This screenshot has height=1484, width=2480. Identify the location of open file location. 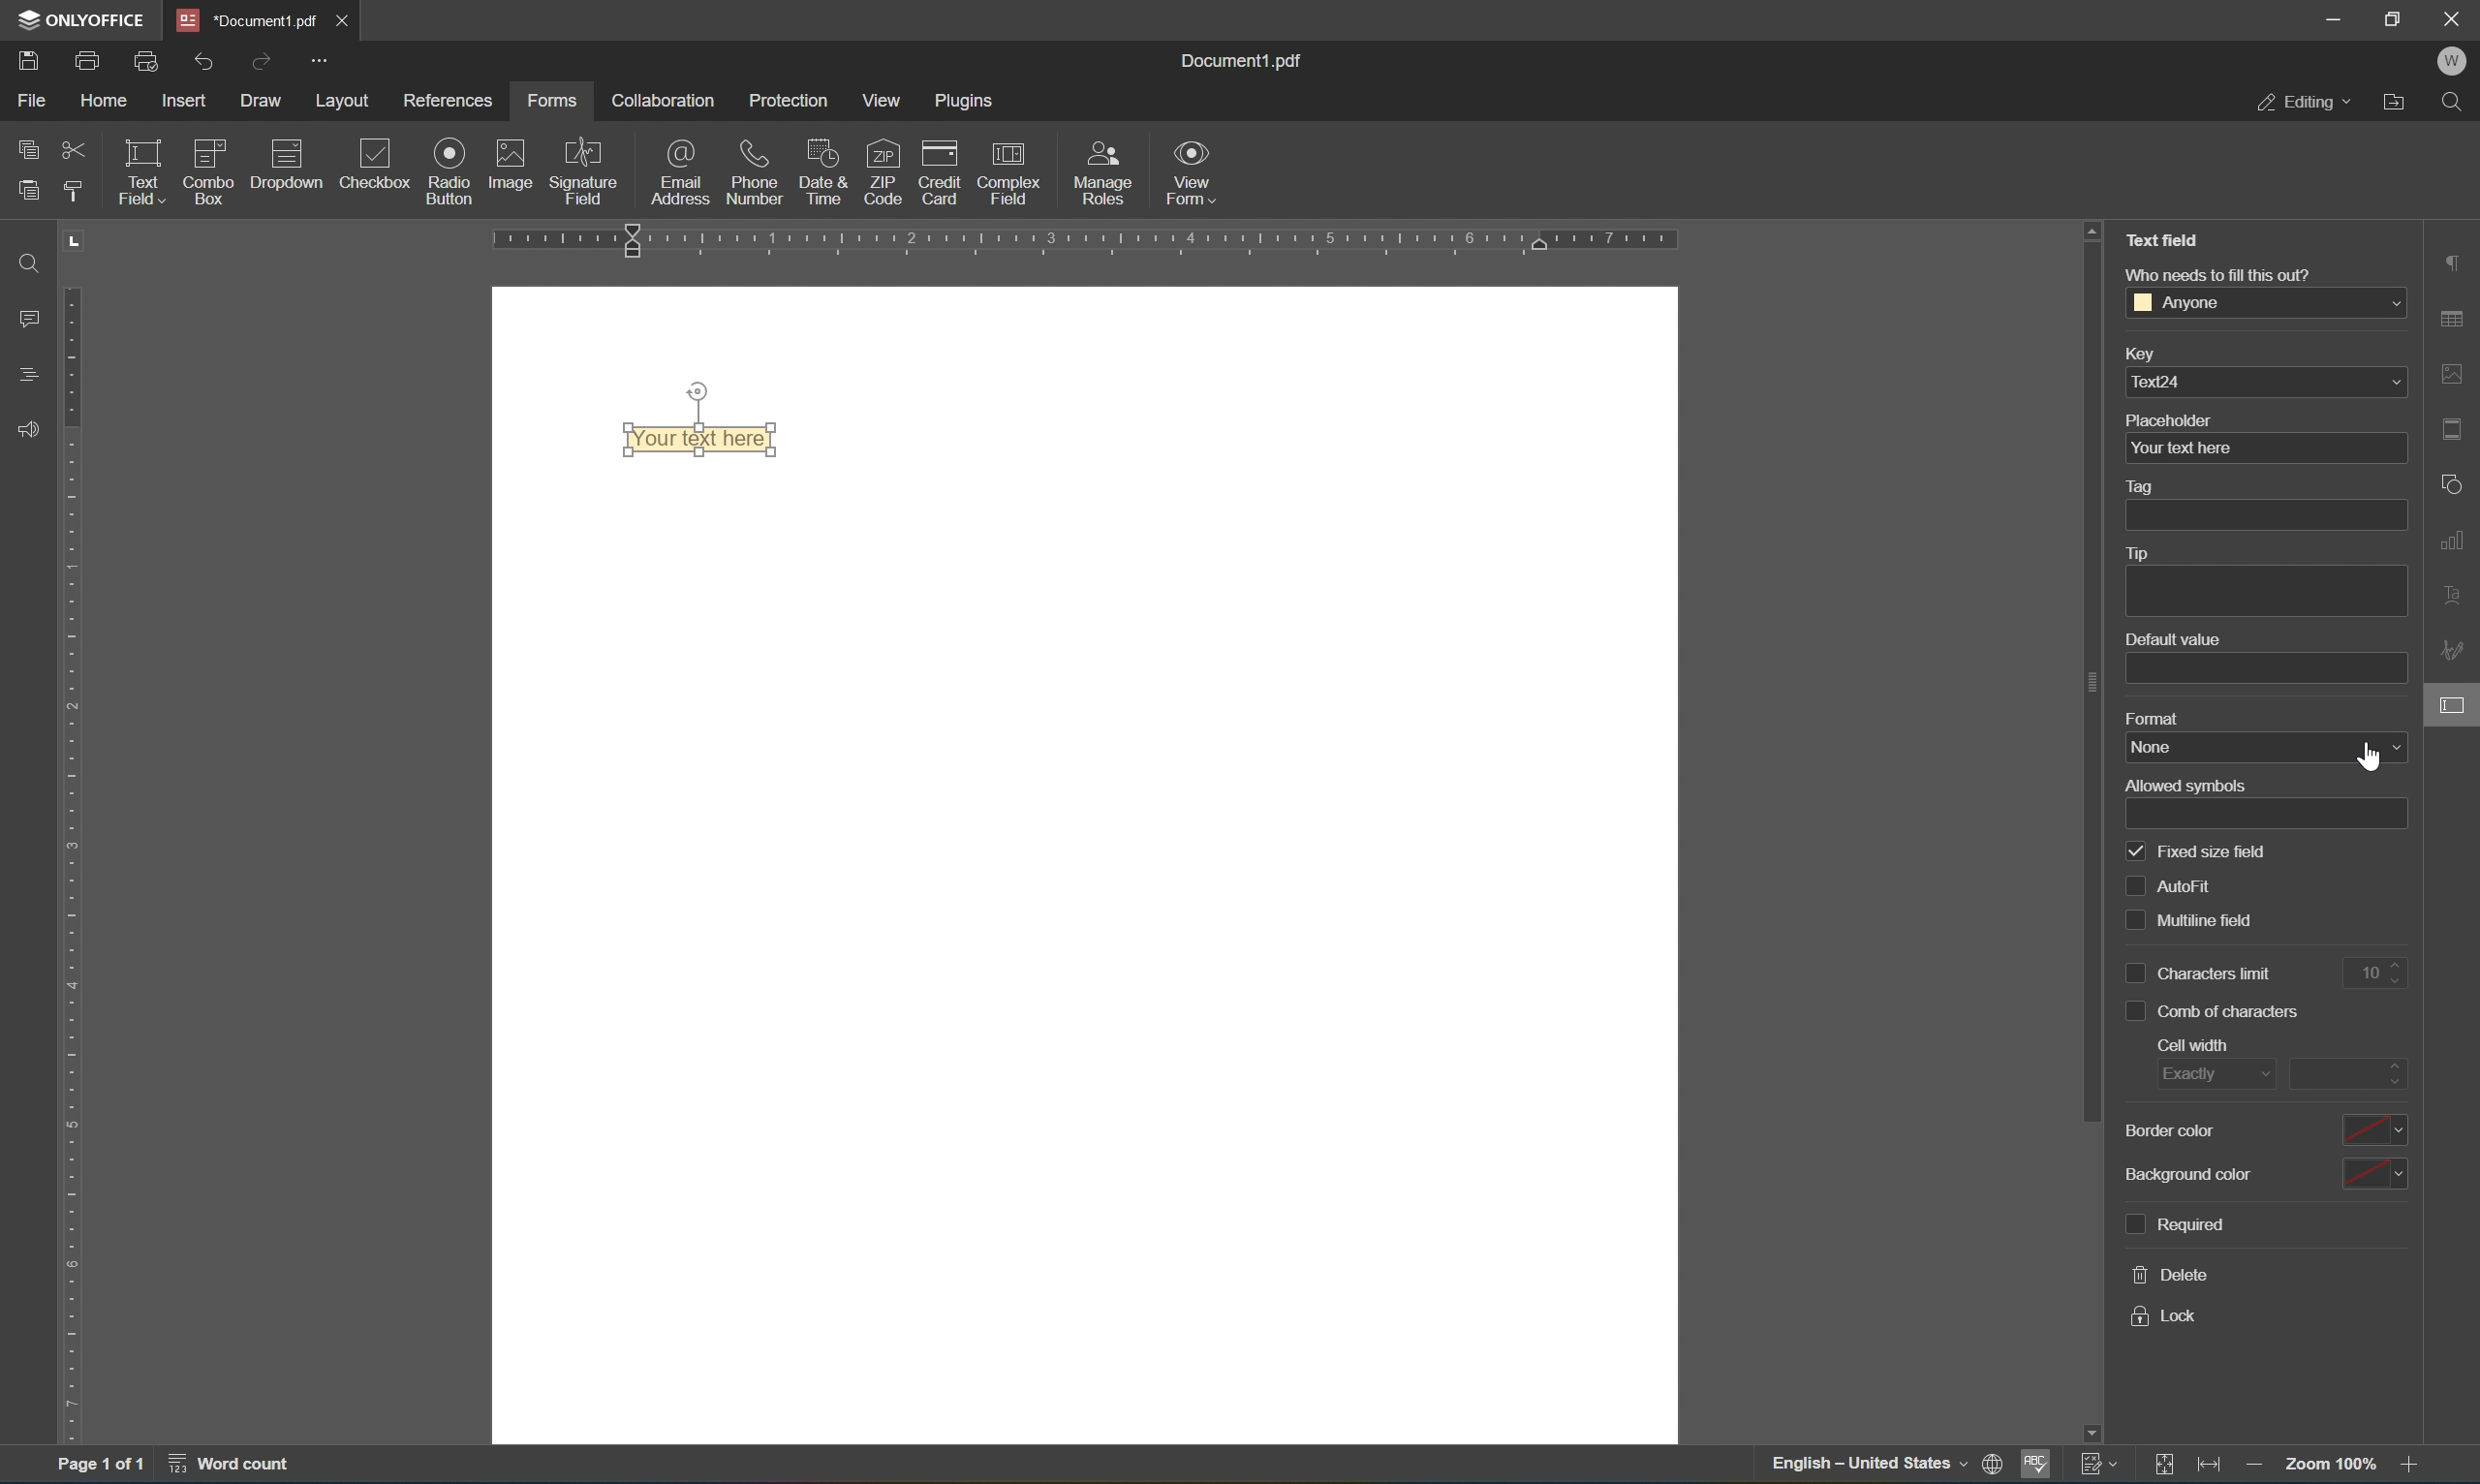
(2400, 100).